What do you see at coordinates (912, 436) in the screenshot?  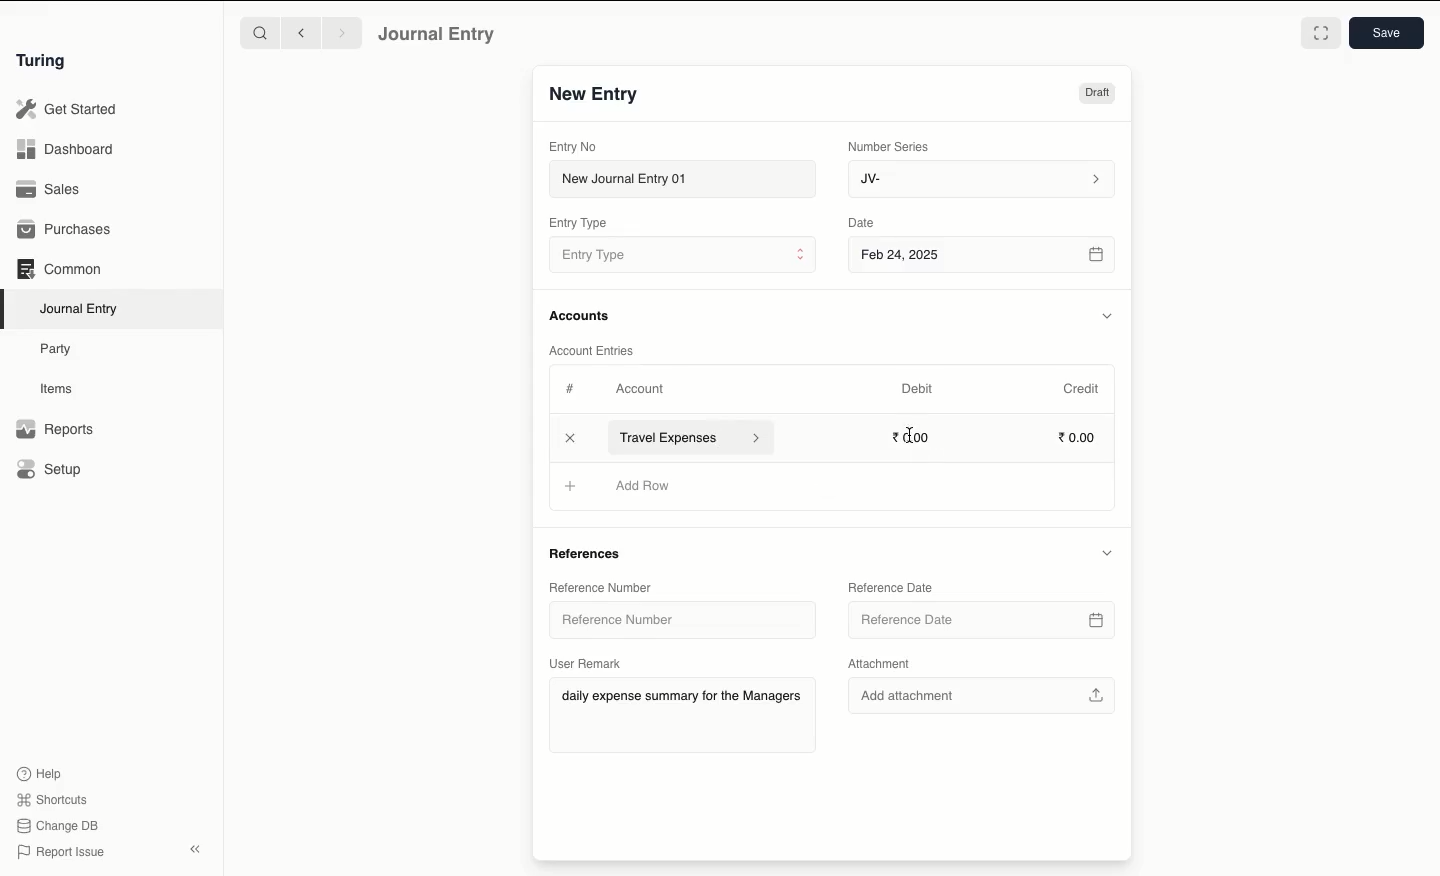 I see `0.00` at bounding box center [912, 436].